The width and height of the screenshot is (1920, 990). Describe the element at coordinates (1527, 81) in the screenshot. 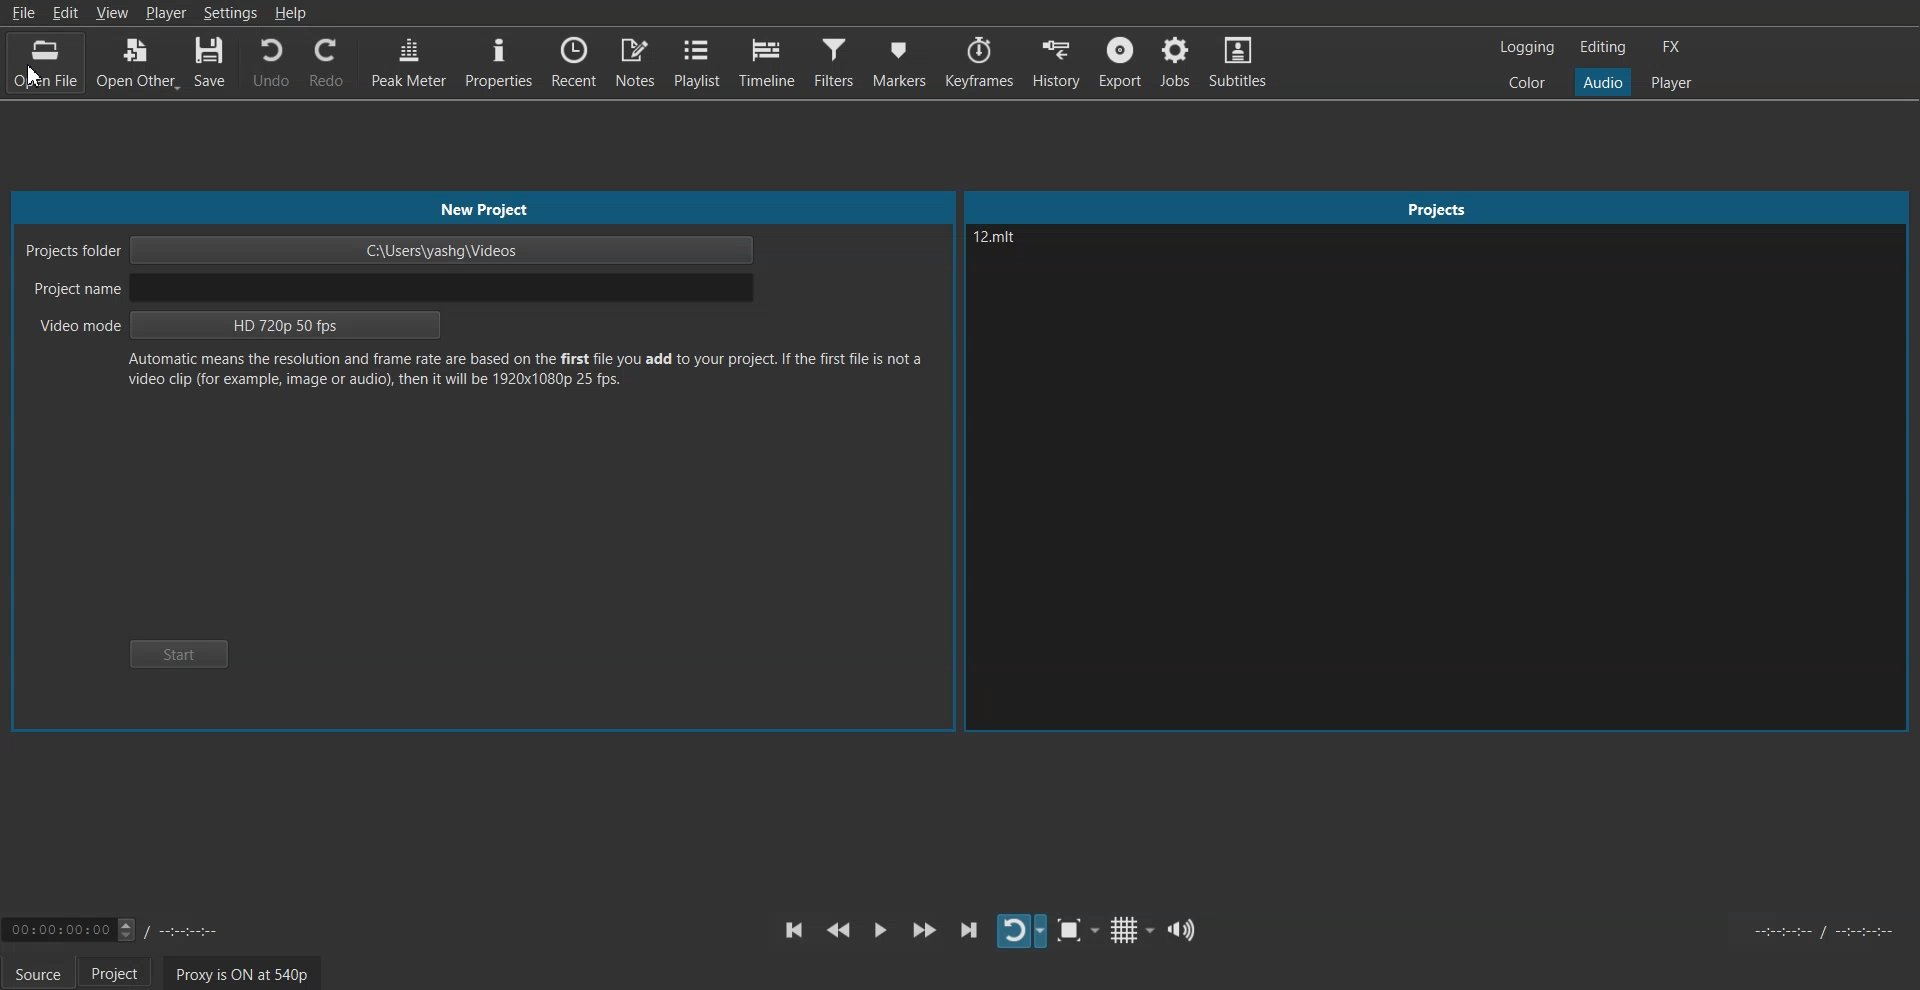

I see `Color` at that location.